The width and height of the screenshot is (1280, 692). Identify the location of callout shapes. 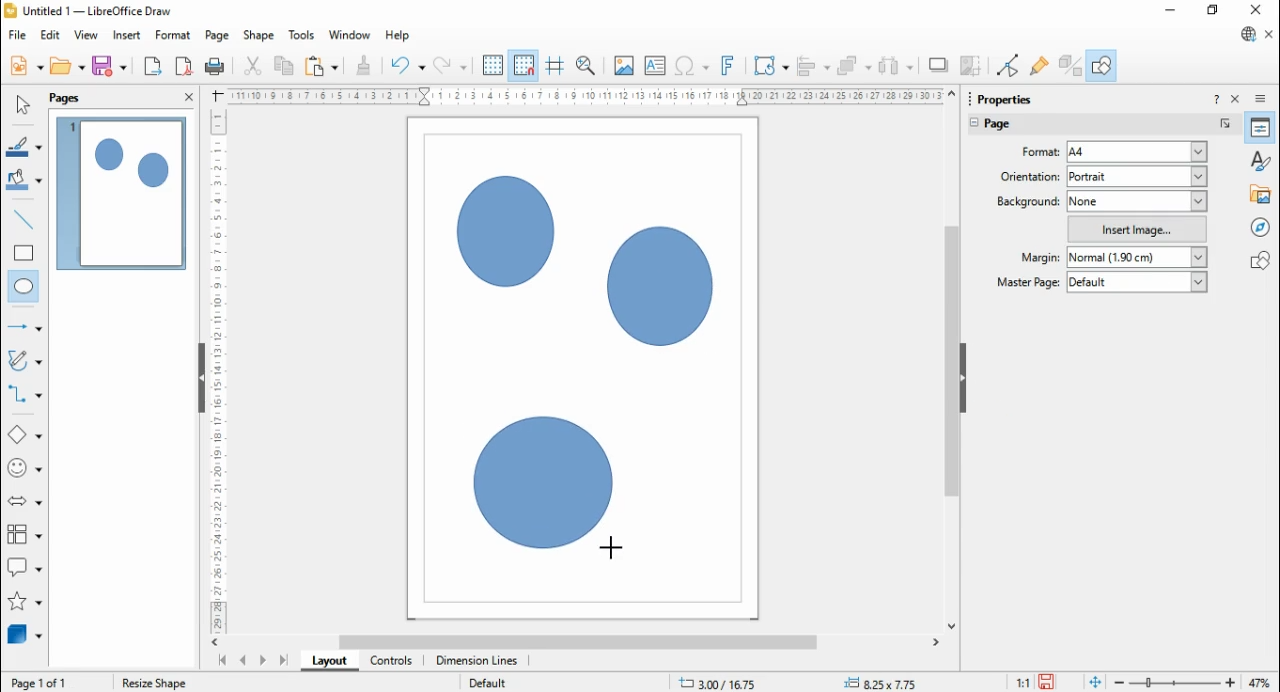
(26, 570).